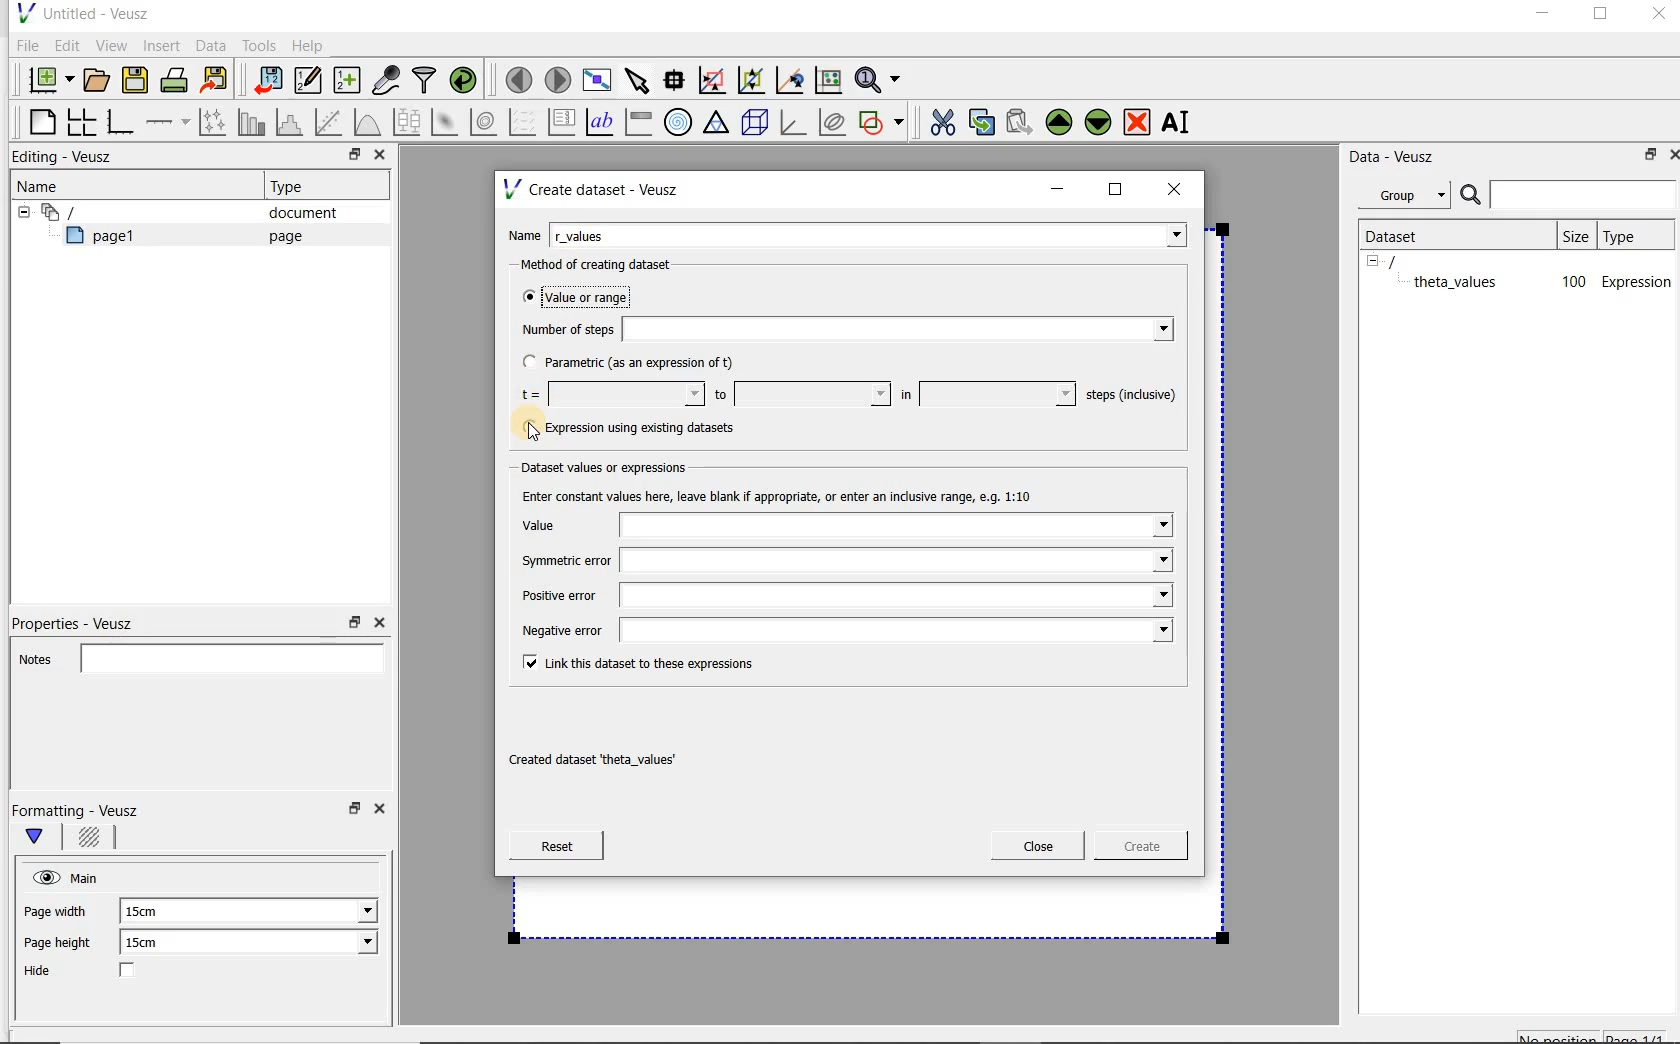 This screenshot has height=1044, width=1680. What do you see at coordinates (1132, 396) in the screenshot?
I see `steps (inclusive)` at bounding box center [1132, 396].